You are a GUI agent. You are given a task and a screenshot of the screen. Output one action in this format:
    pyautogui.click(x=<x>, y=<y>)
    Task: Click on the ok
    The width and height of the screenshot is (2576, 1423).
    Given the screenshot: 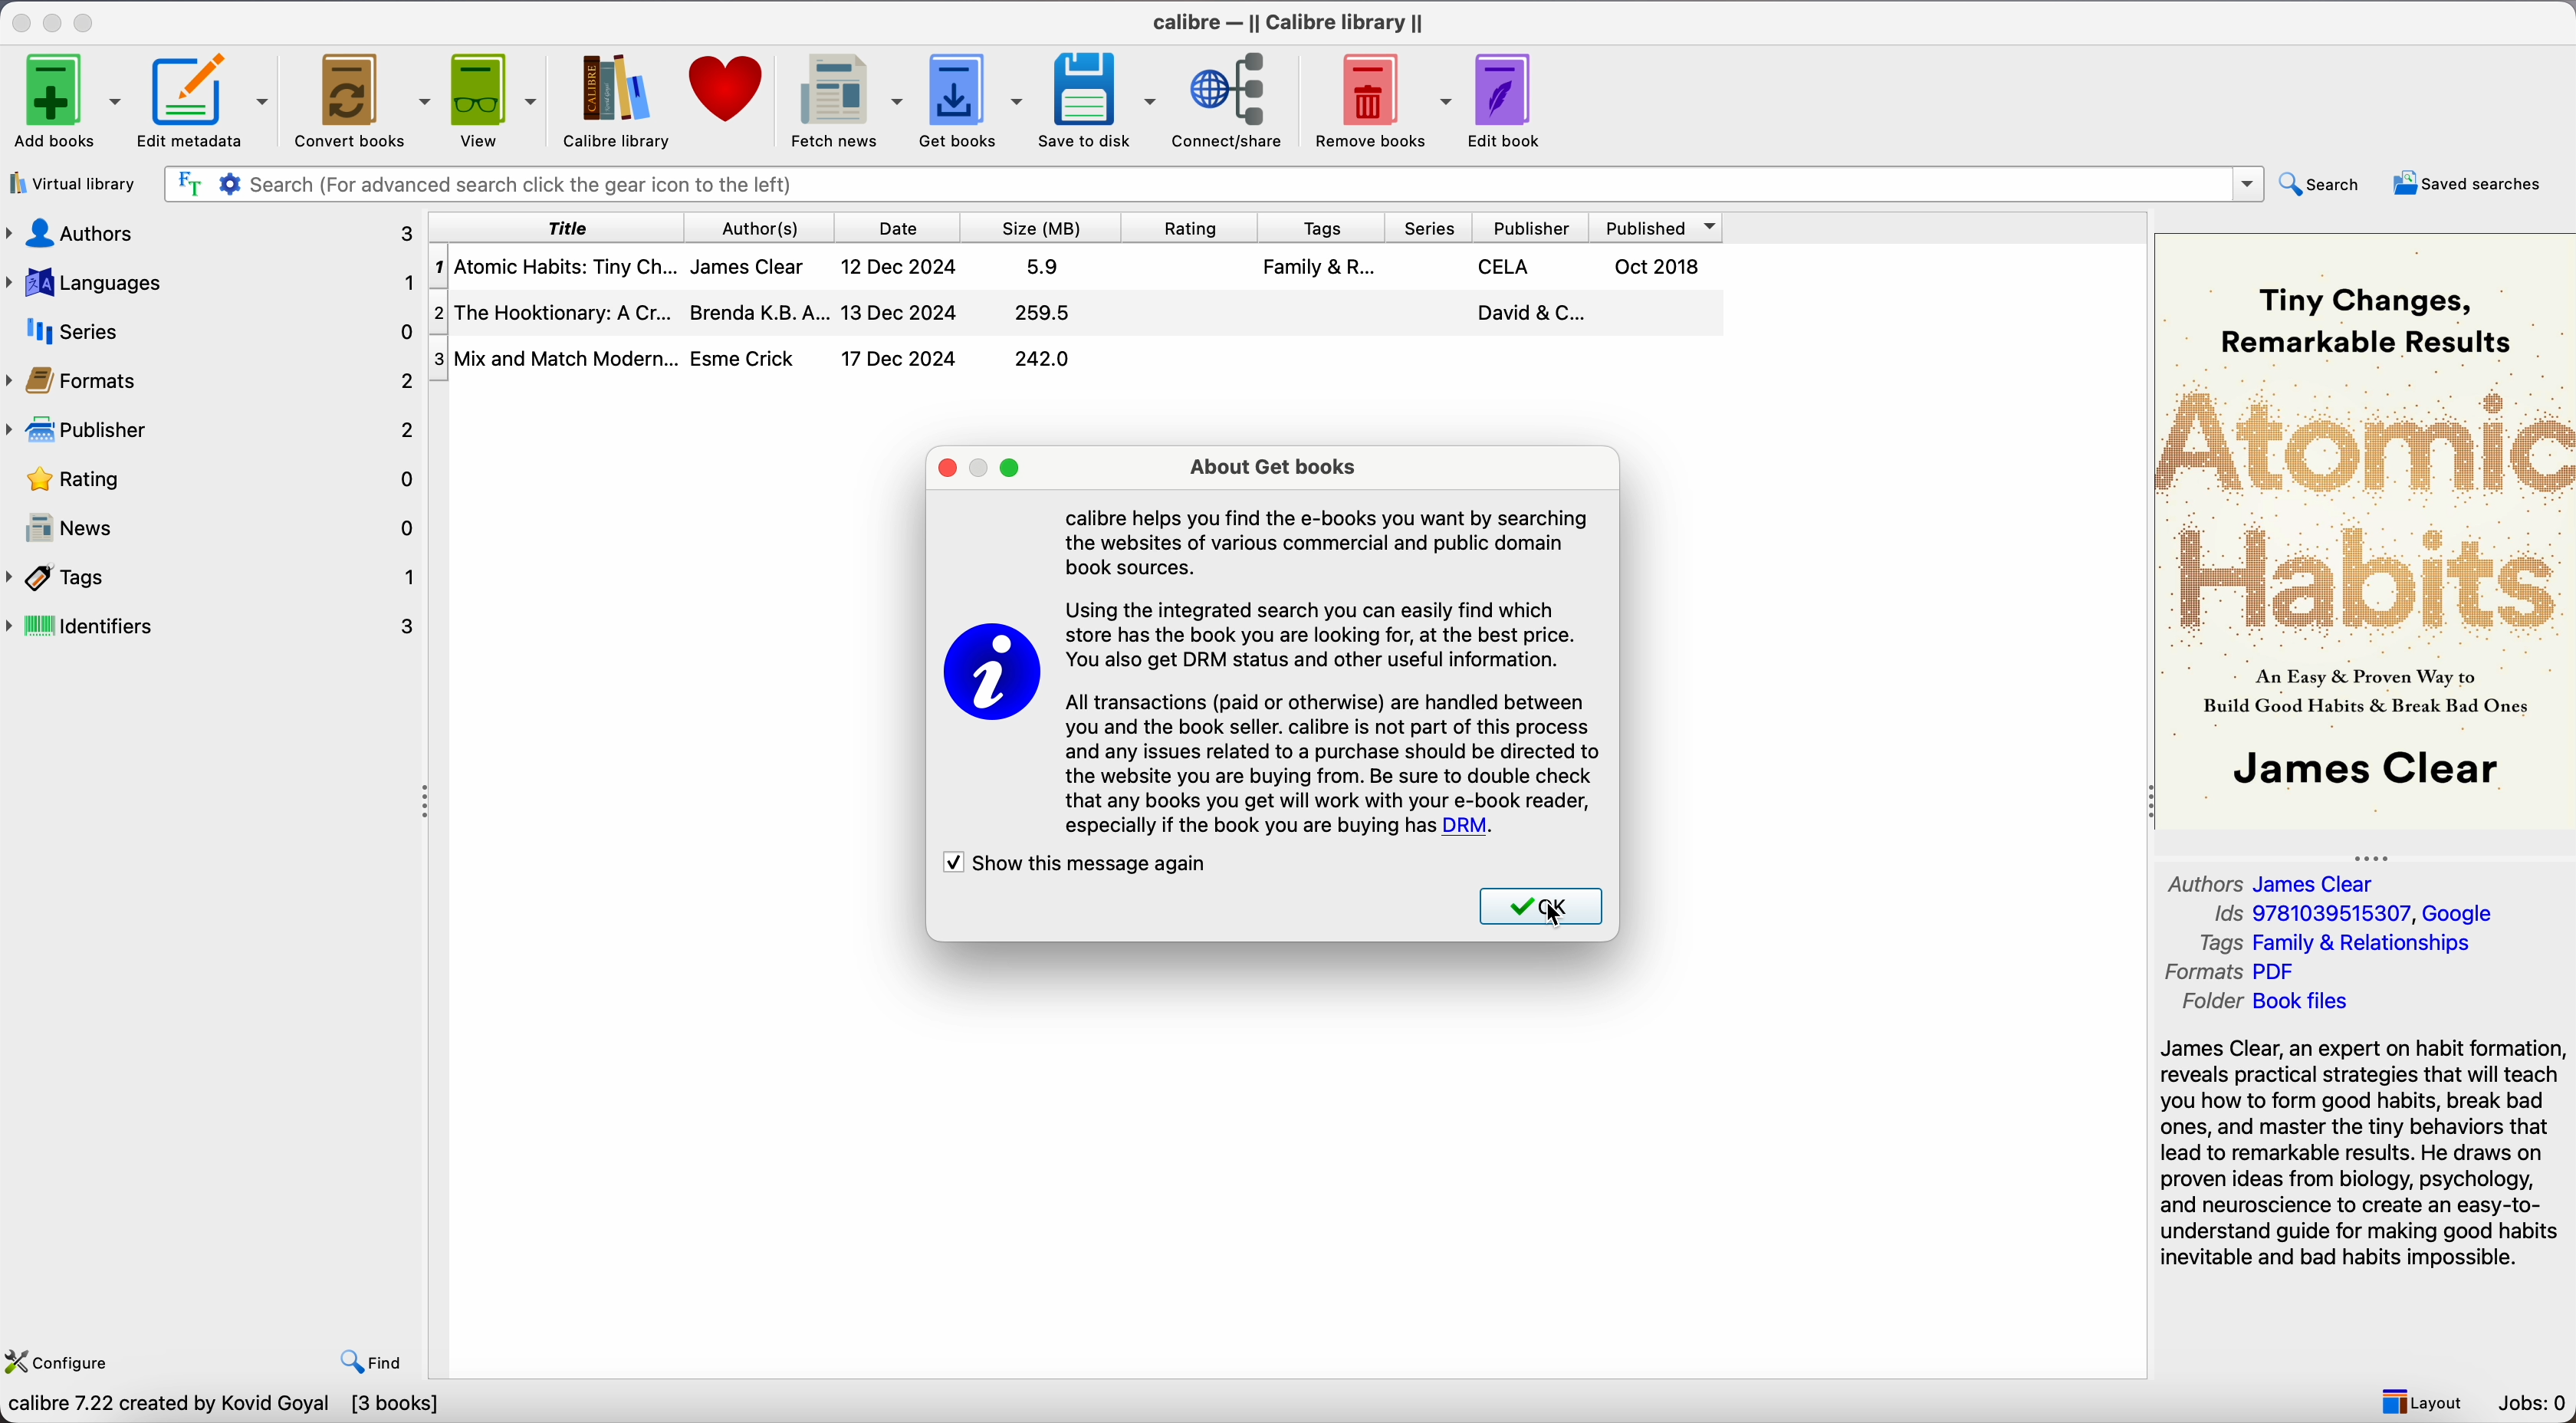 What is the action you would take?
    pyautogui.click(x=1537, y=907)
    